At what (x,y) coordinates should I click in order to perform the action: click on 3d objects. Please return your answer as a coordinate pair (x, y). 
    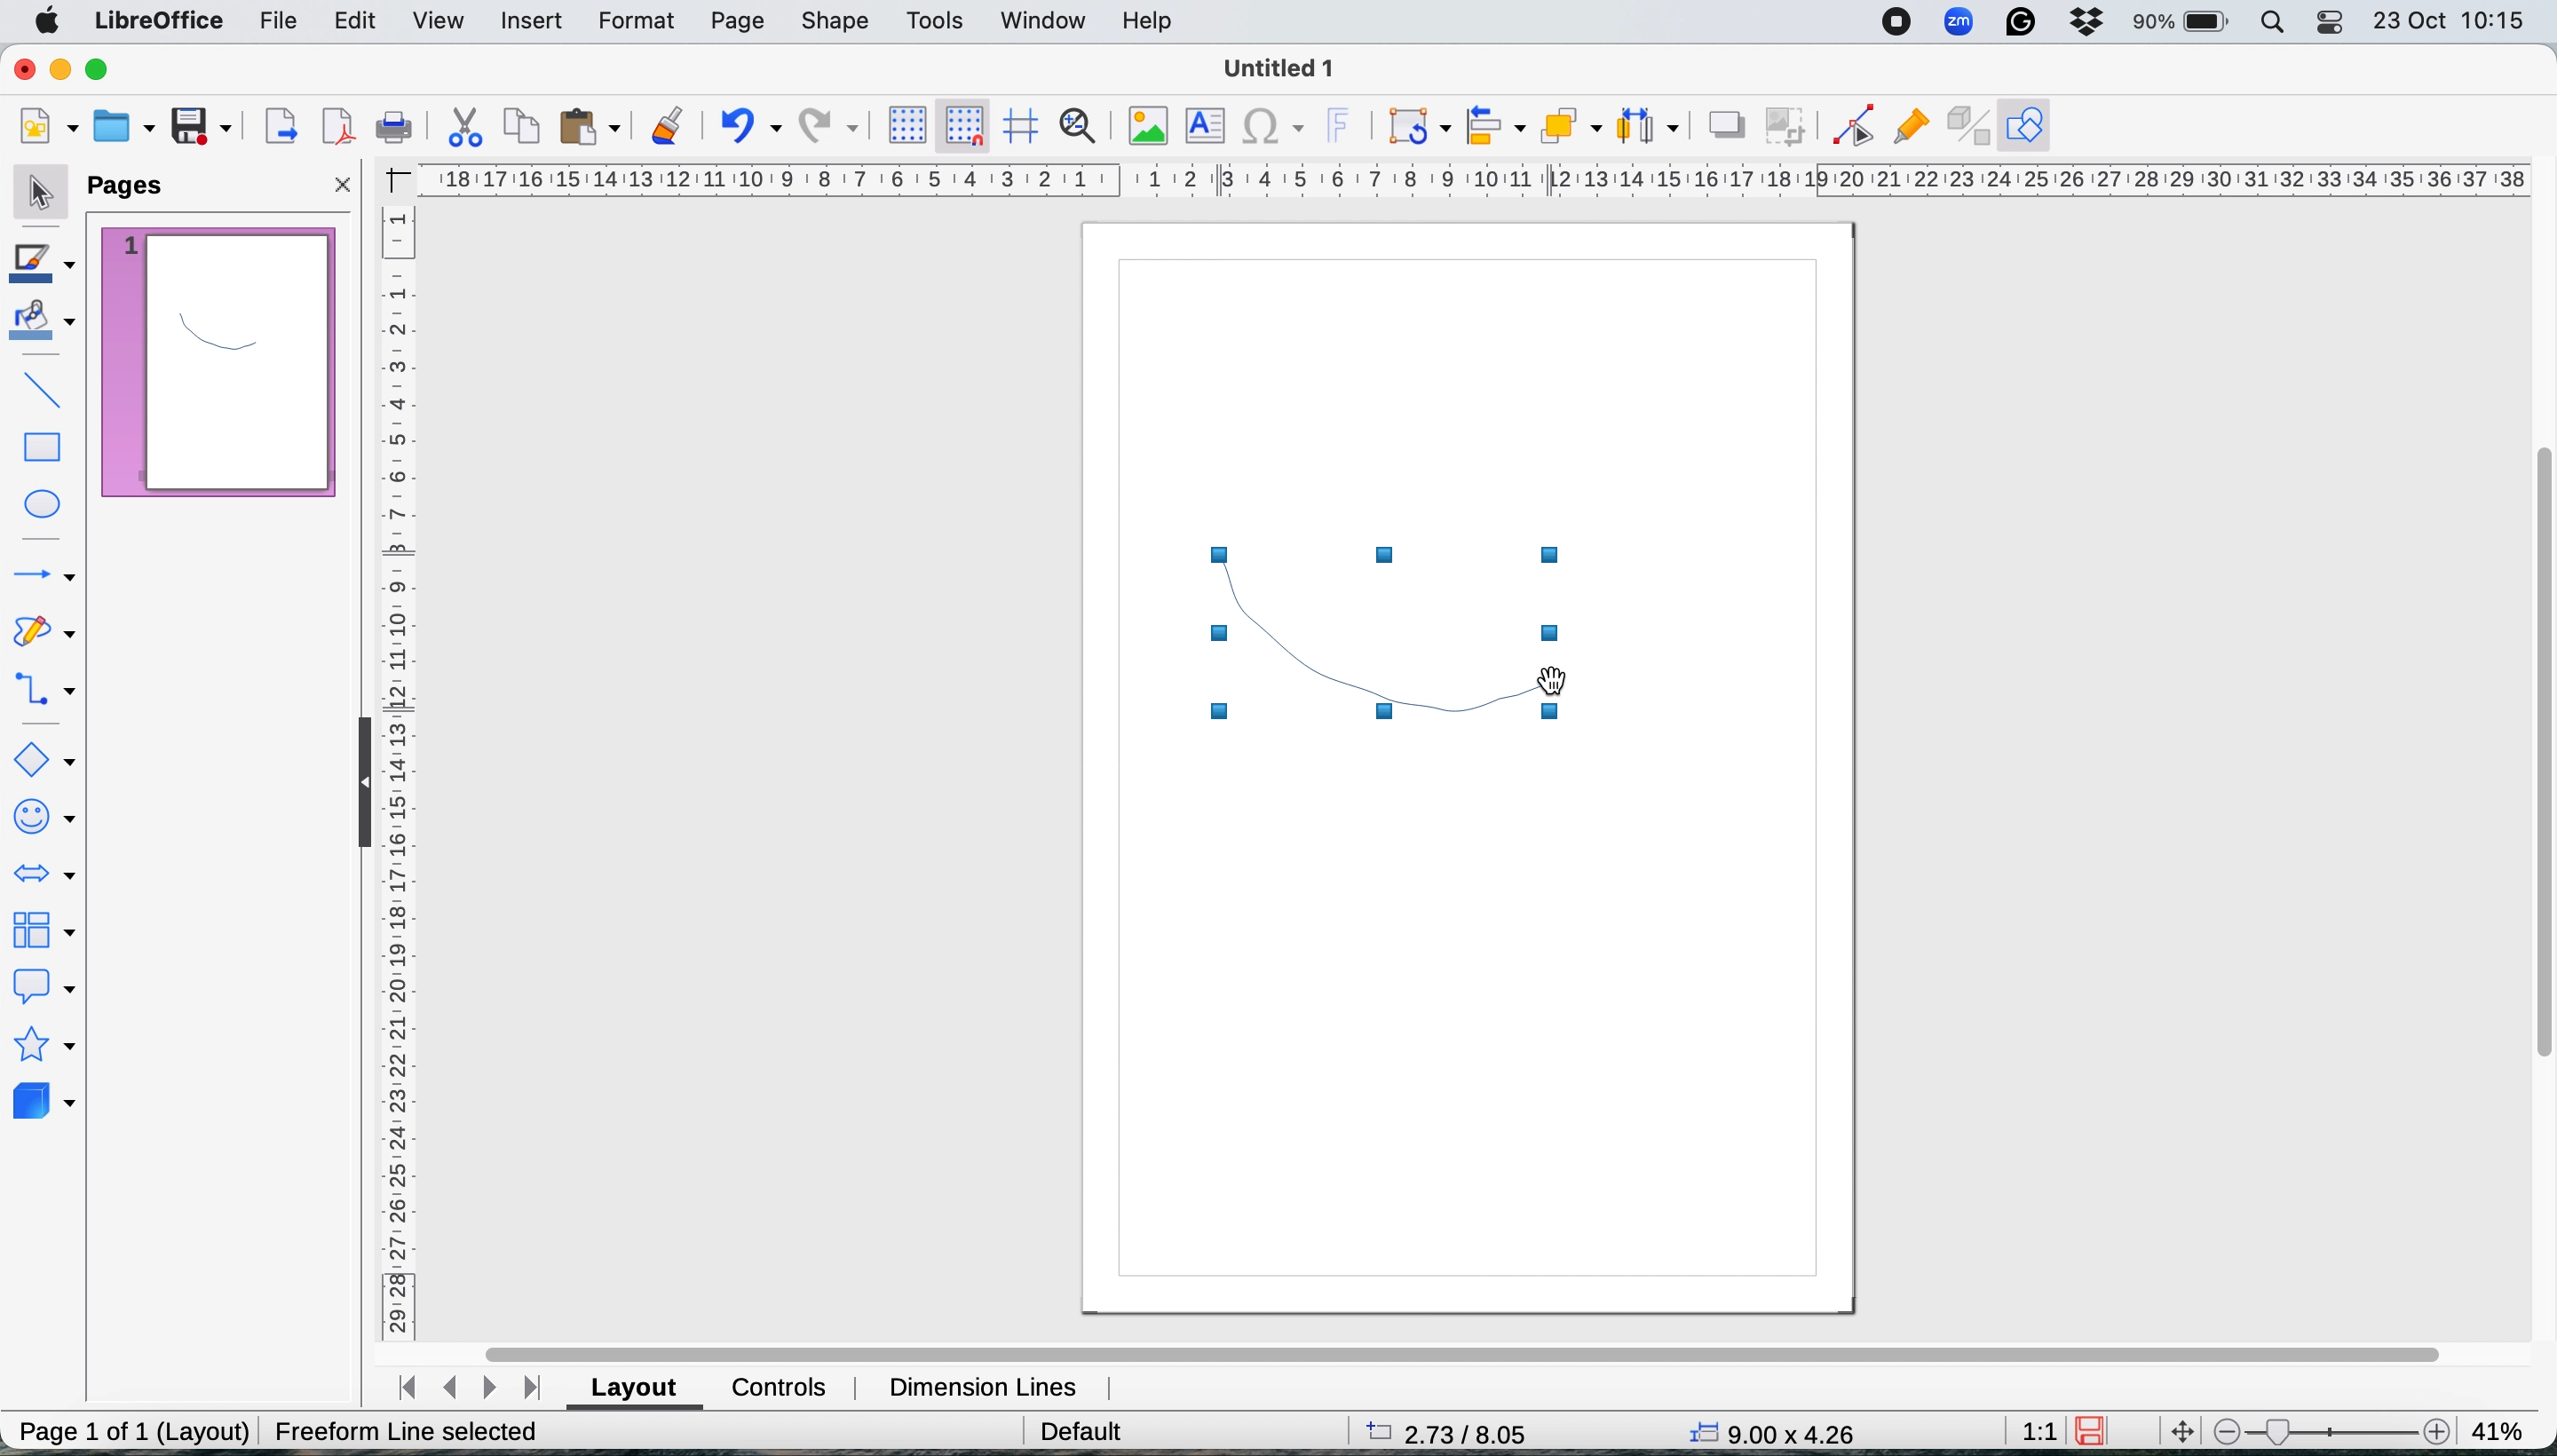
    Looking at the image, I should click on (45, 1106).